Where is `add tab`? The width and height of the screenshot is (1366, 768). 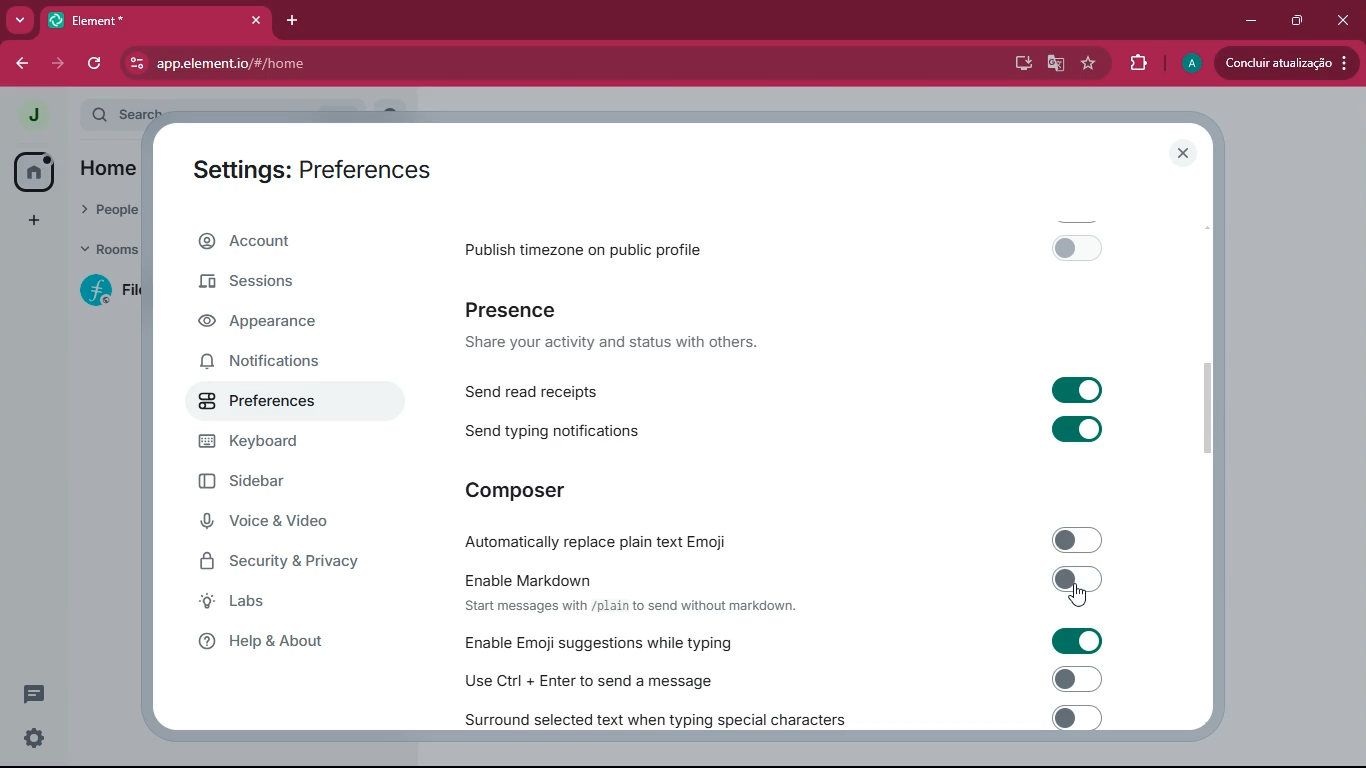 add tab is located at coordinates (297, 21).